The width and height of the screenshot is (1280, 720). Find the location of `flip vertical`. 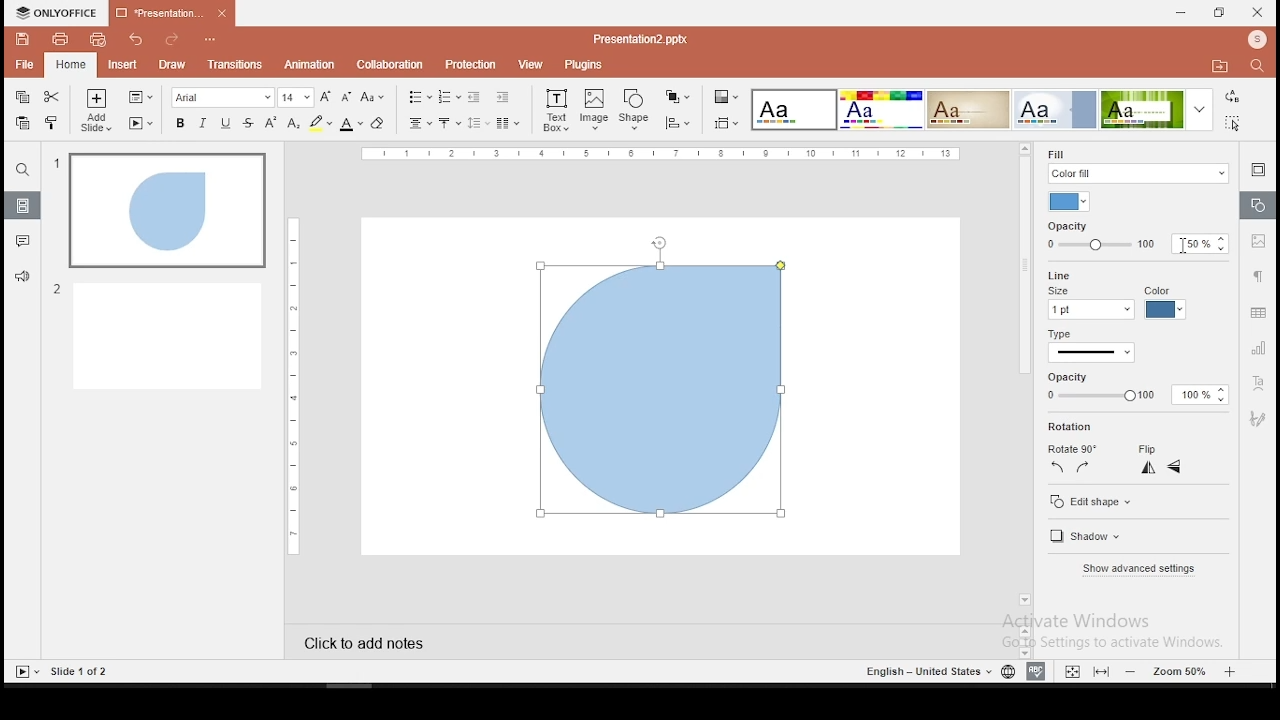

flip vertical is located at coordinates (1150, 470).